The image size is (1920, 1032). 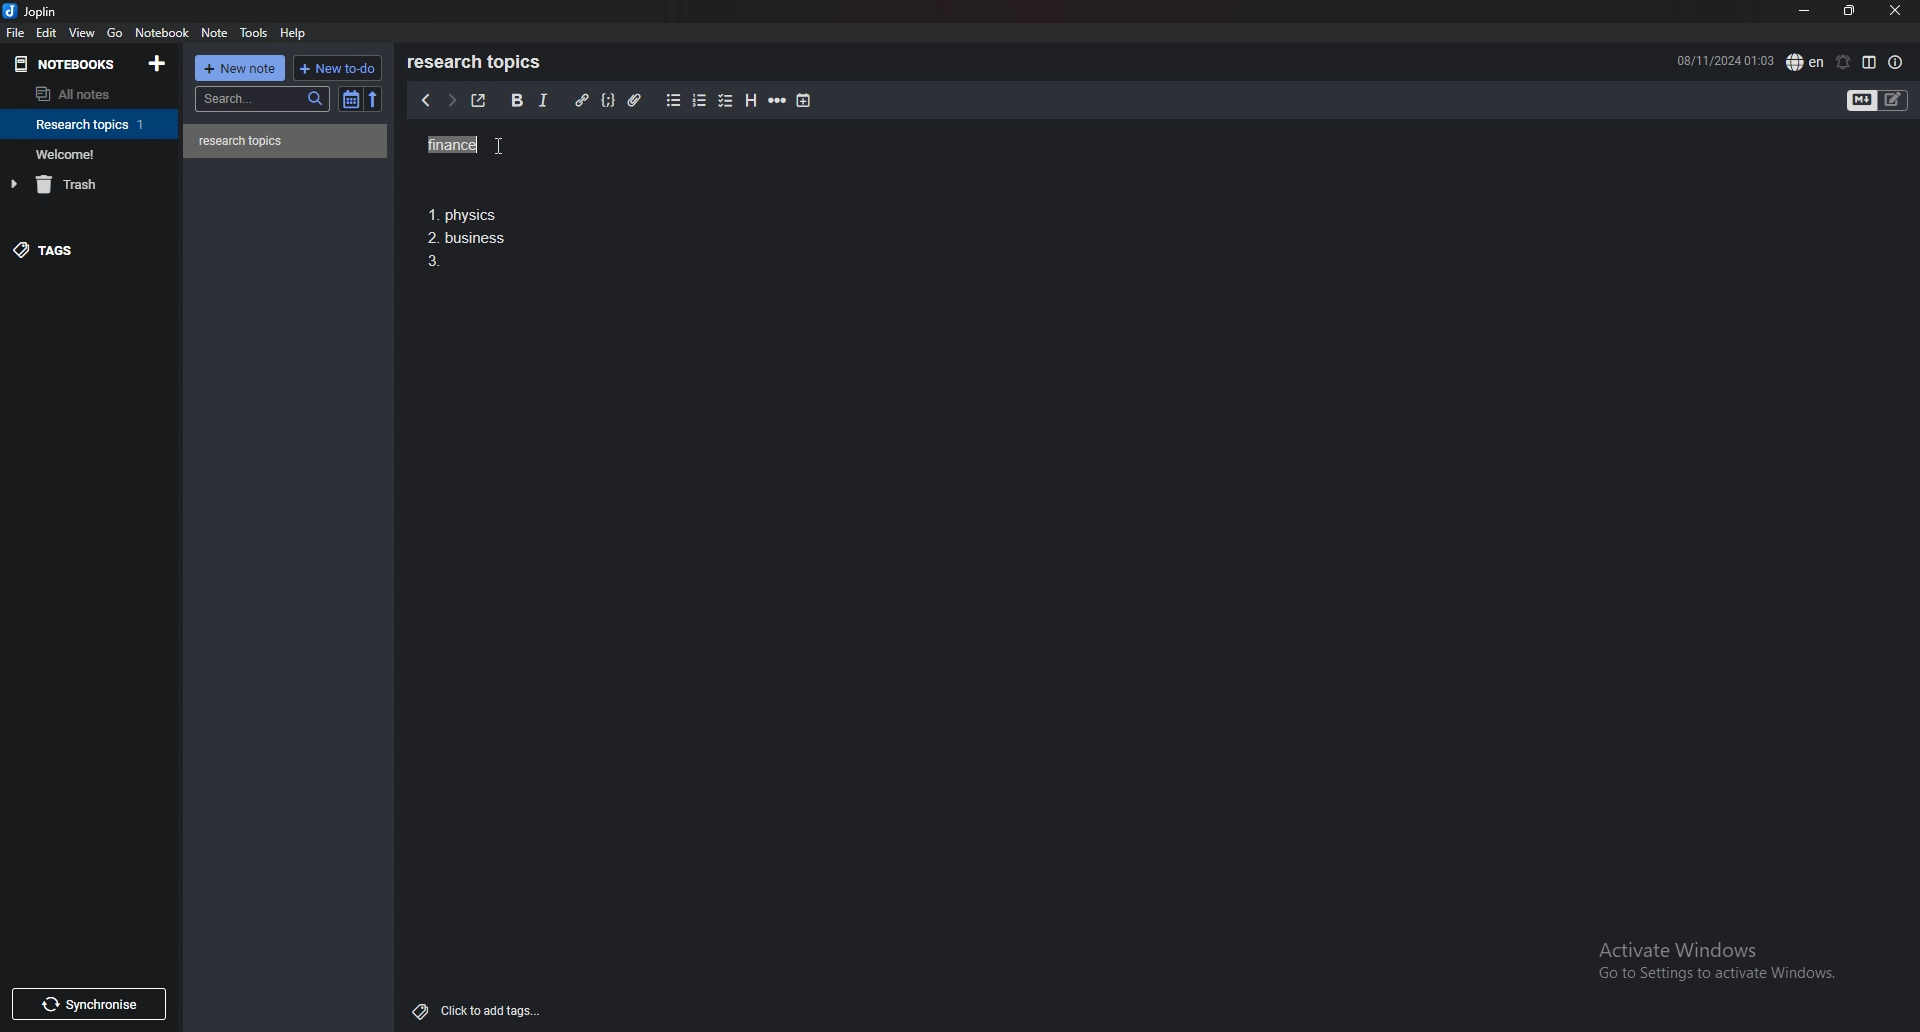 What do you see at coordinates (472, 1010) in the screenshot?
I see `Click to add tags` at bounding box center [472, 1010].